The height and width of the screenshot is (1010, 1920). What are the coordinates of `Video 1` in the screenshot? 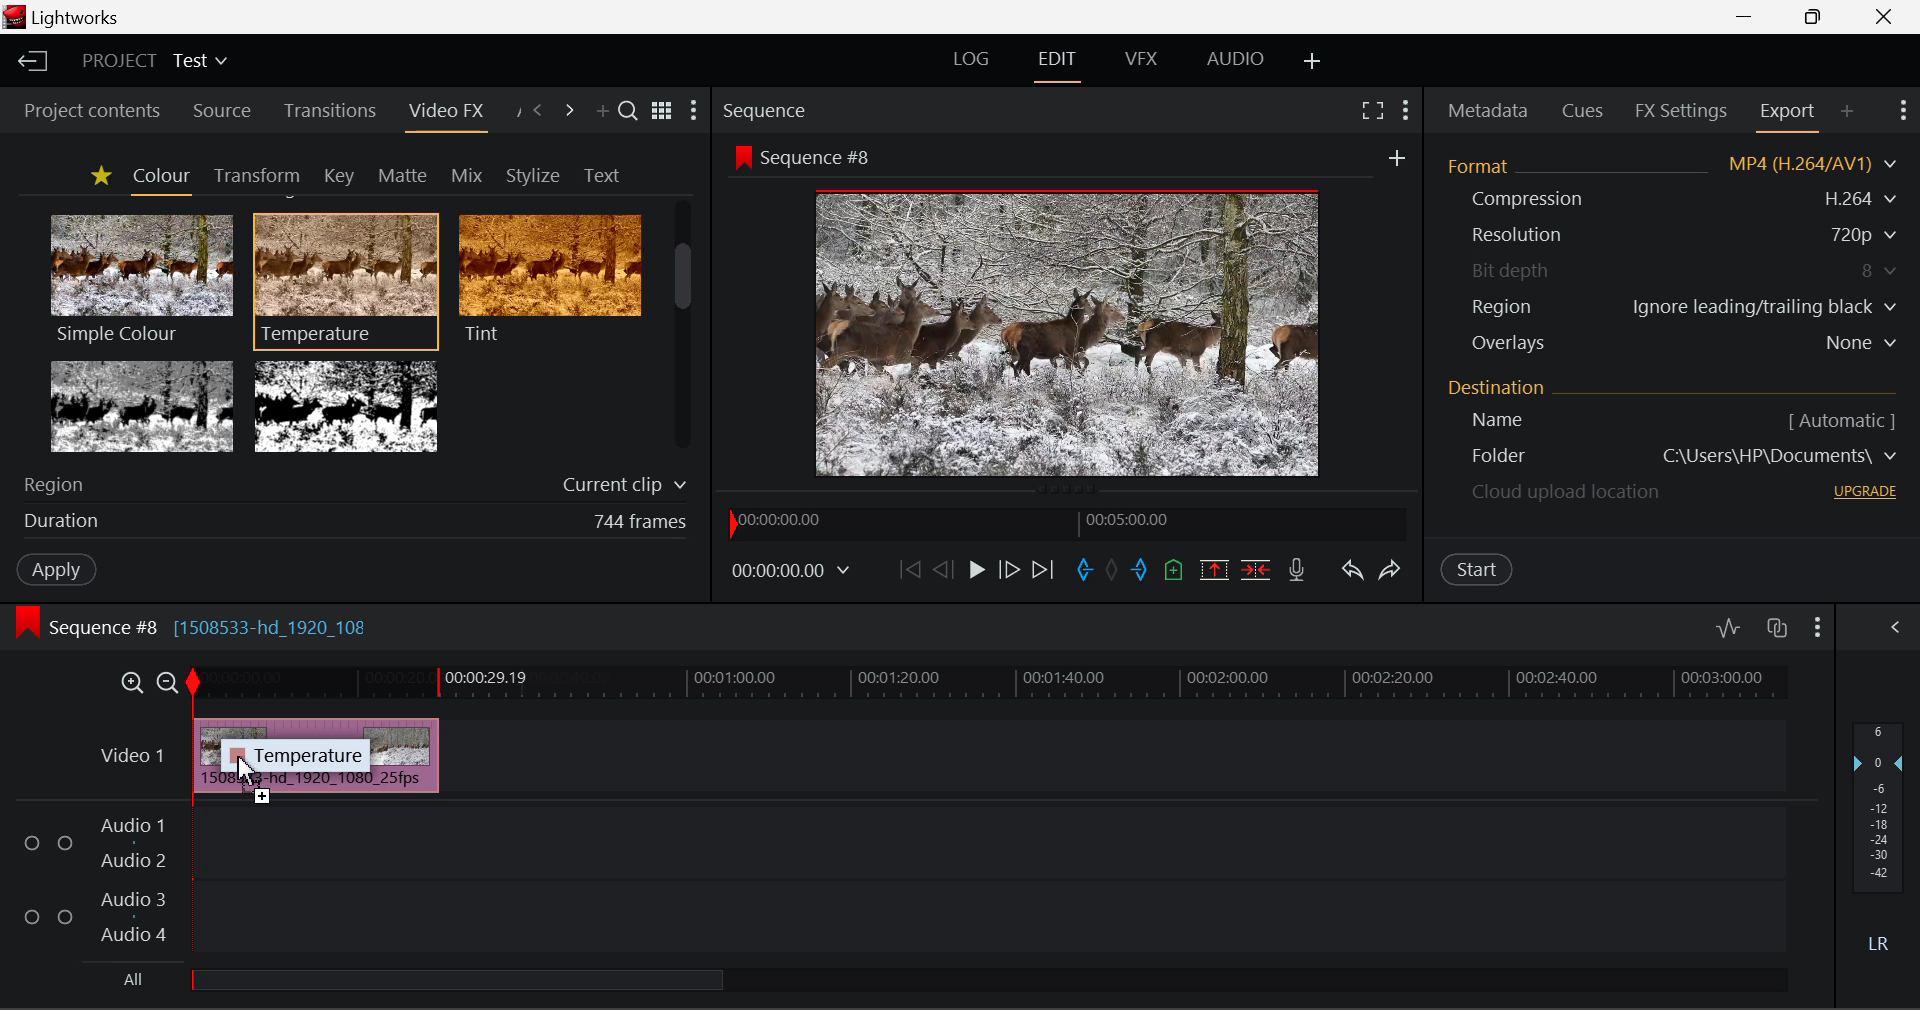 It's located at (131, 756).